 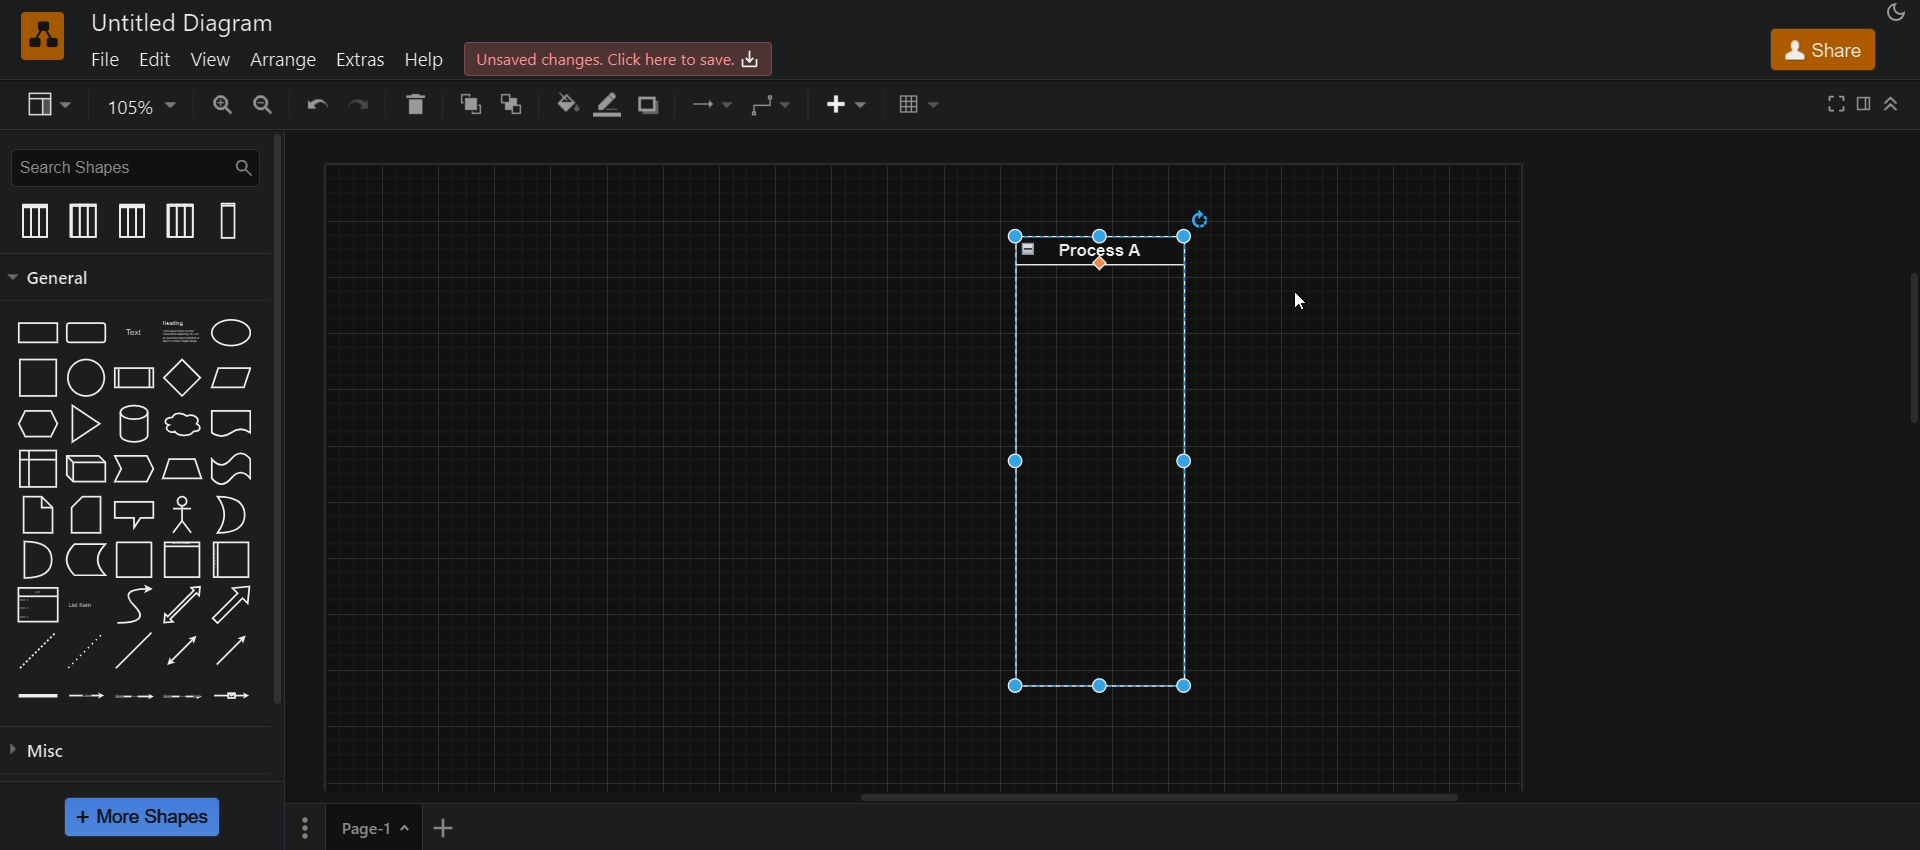 I want to click on connection, so click(x=715, y=103).